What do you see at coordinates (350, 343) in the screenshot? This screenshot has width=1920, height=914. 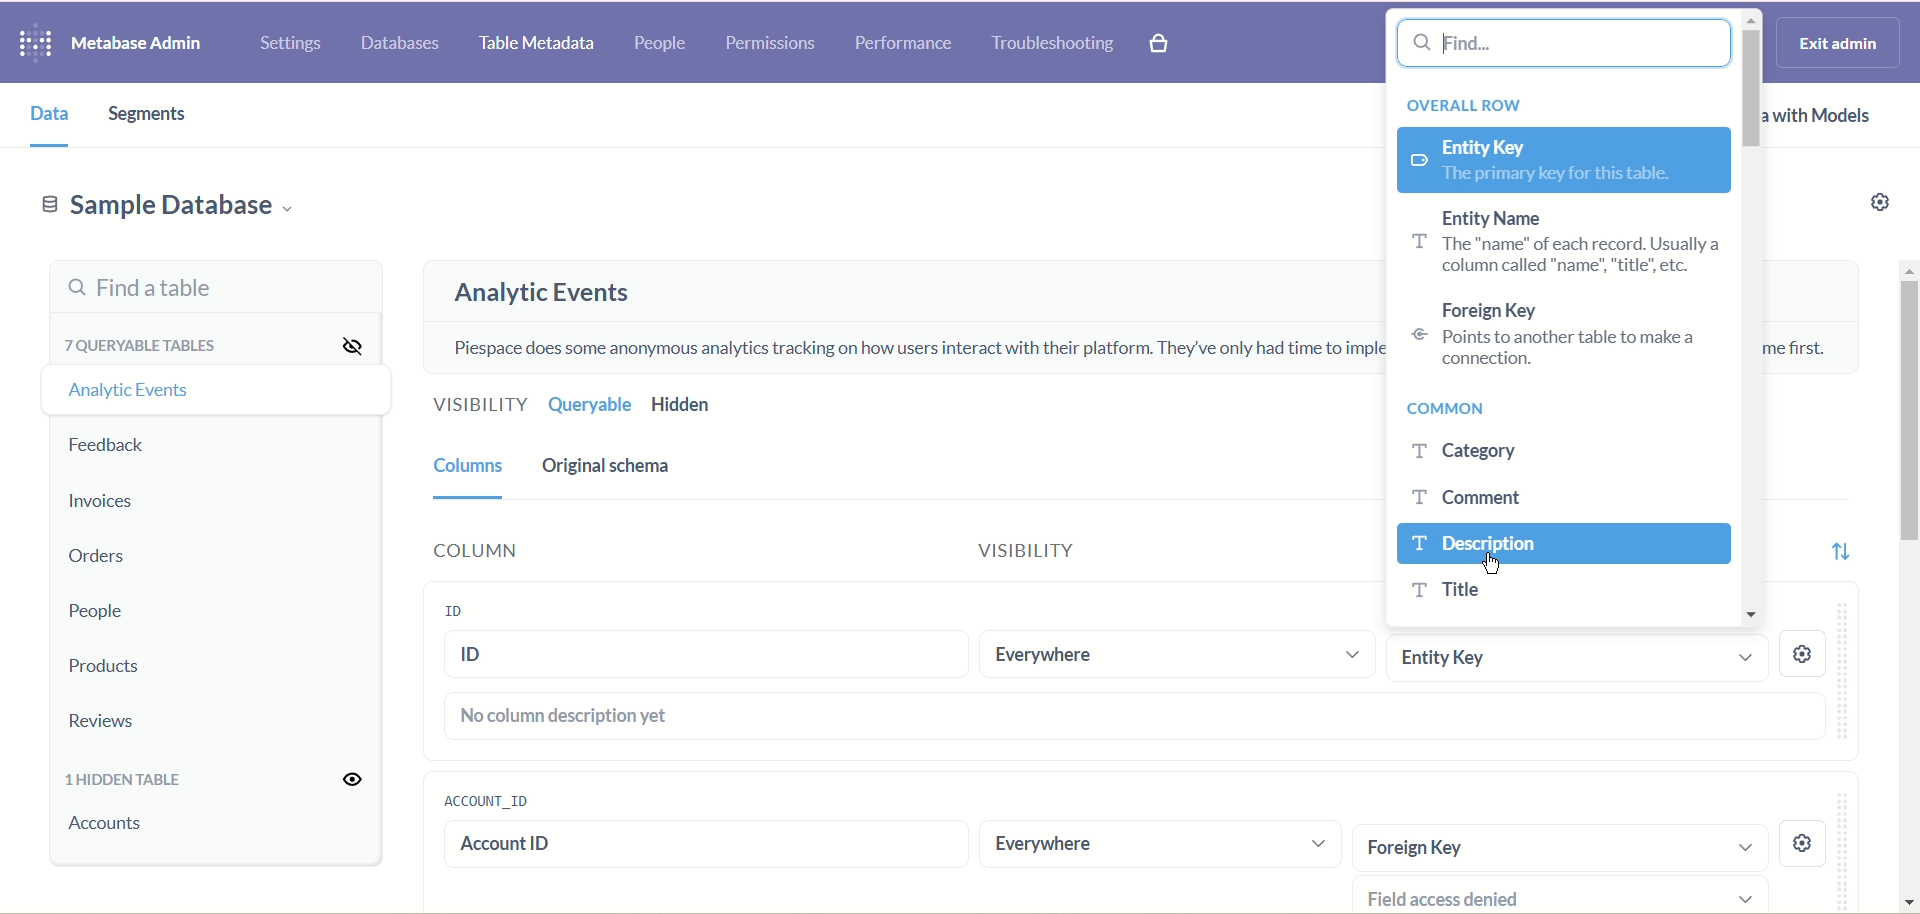 I see `visibility` at bounding box center [350, 343].